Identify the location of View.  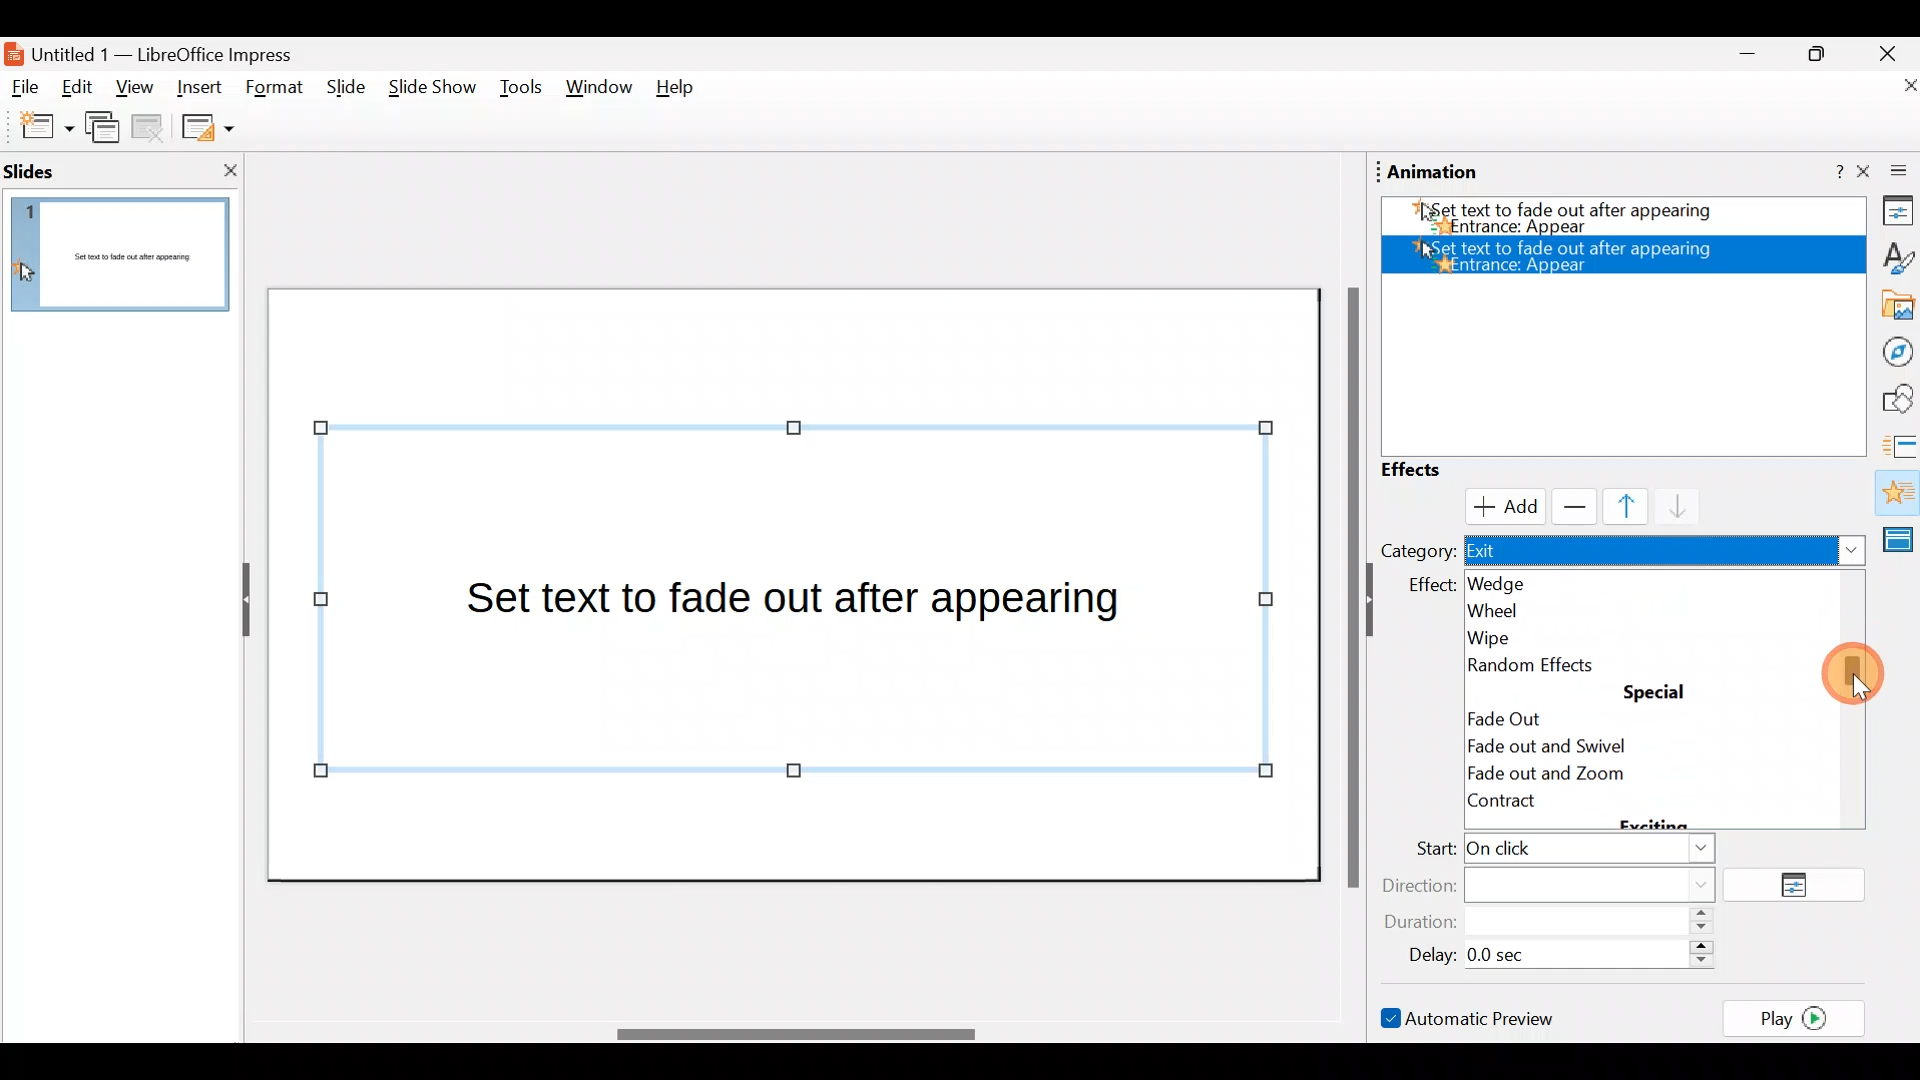
(134, 93).